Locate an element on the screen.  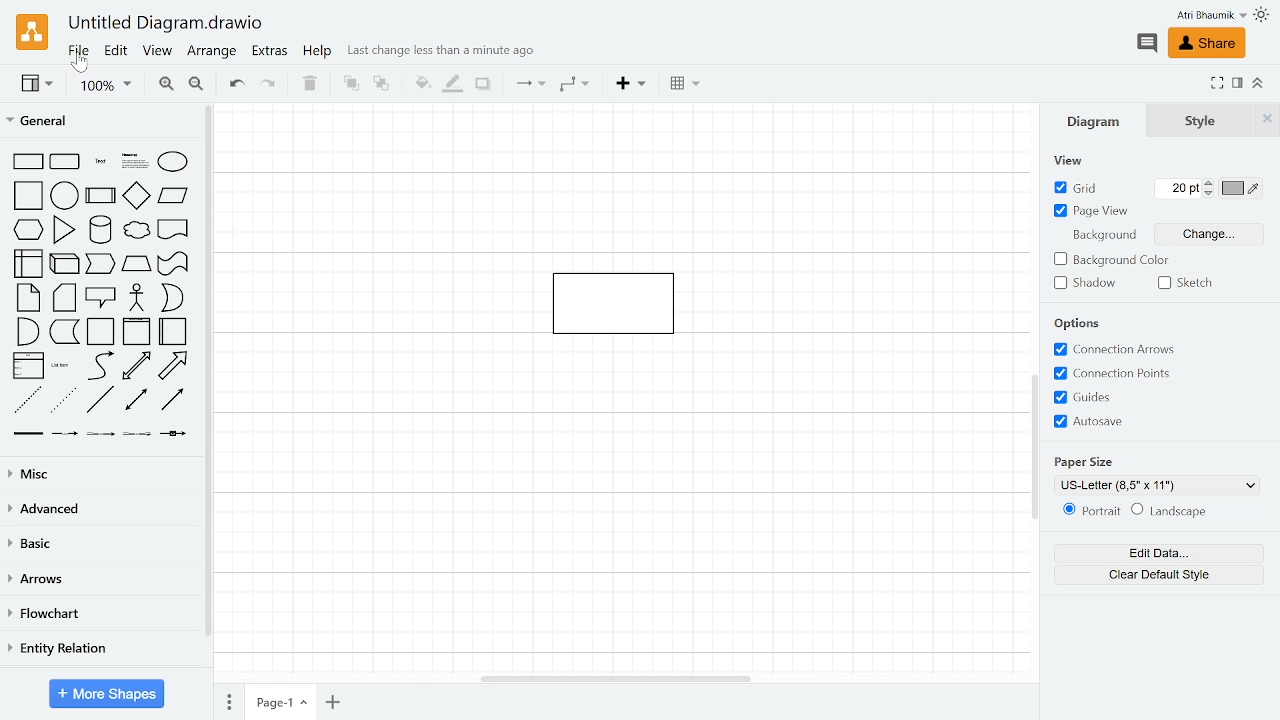
Entity relation is located at coordinates (102, 653).